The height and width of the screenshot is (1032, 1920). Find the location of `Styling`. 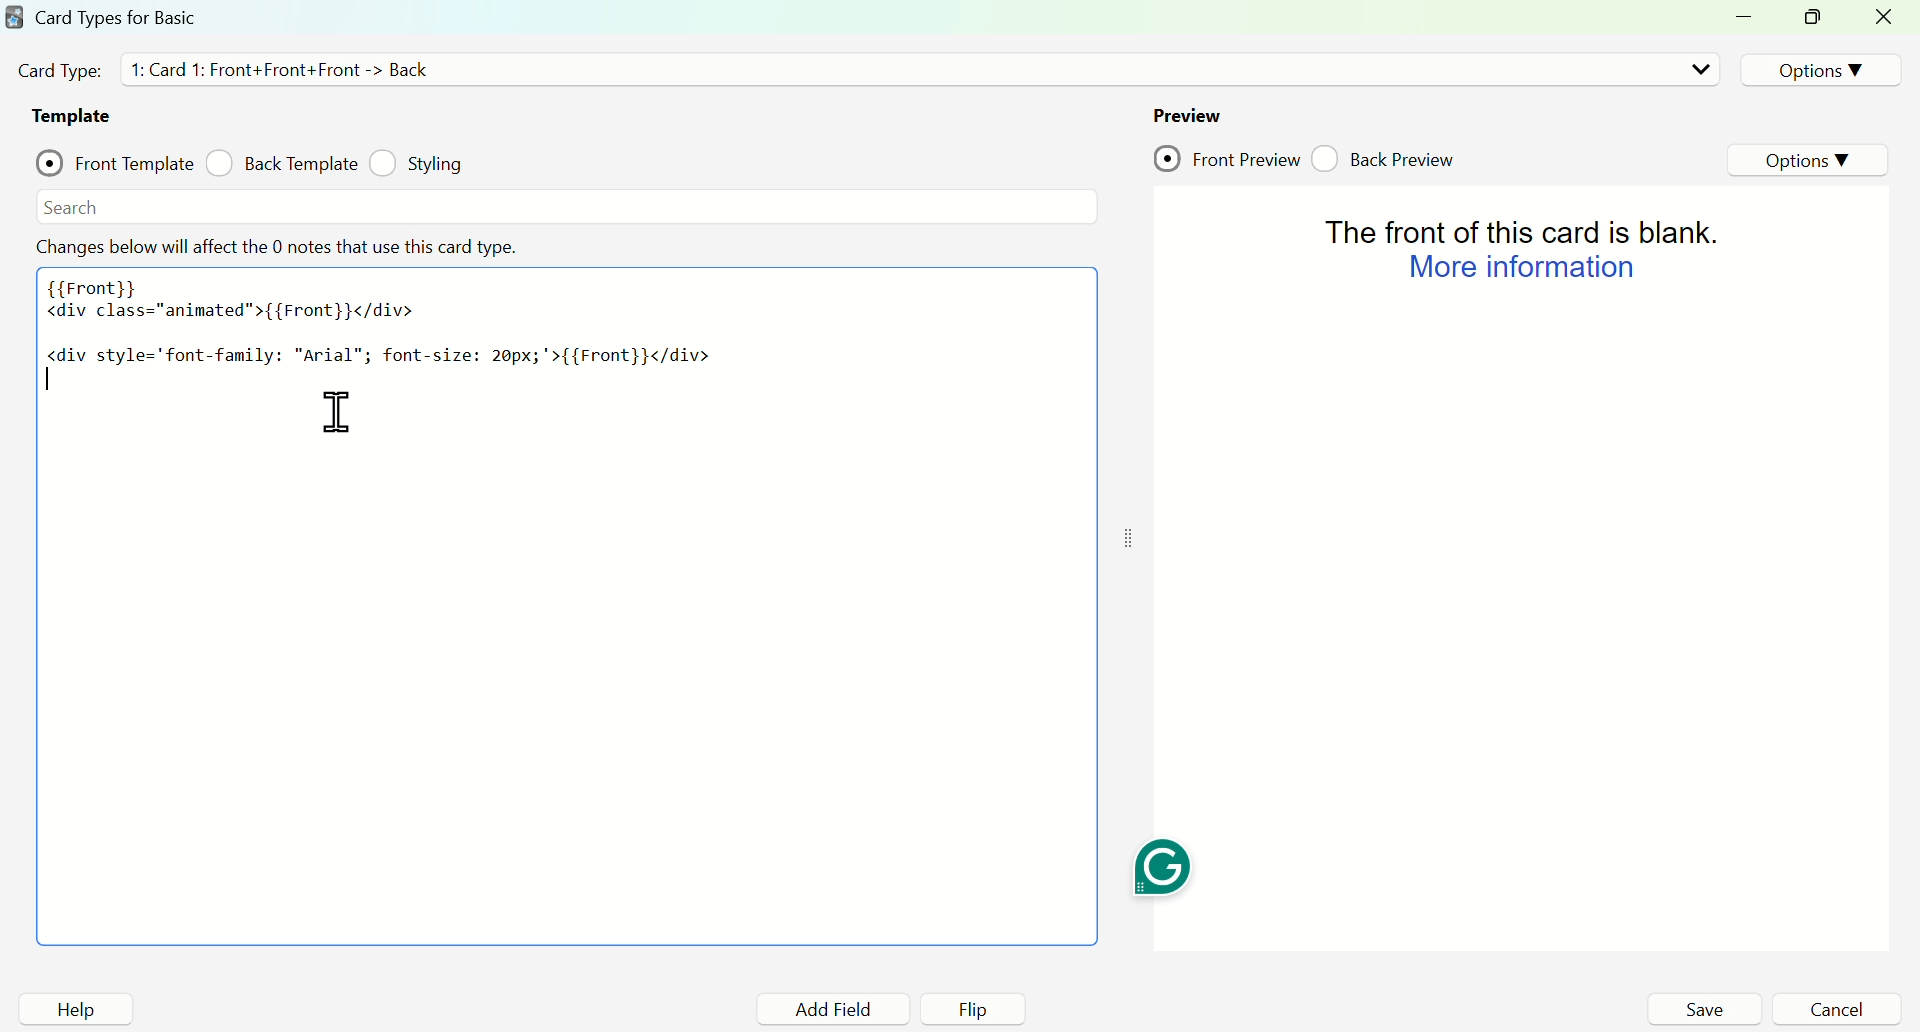

Styling is located at coordinates (421, 163).